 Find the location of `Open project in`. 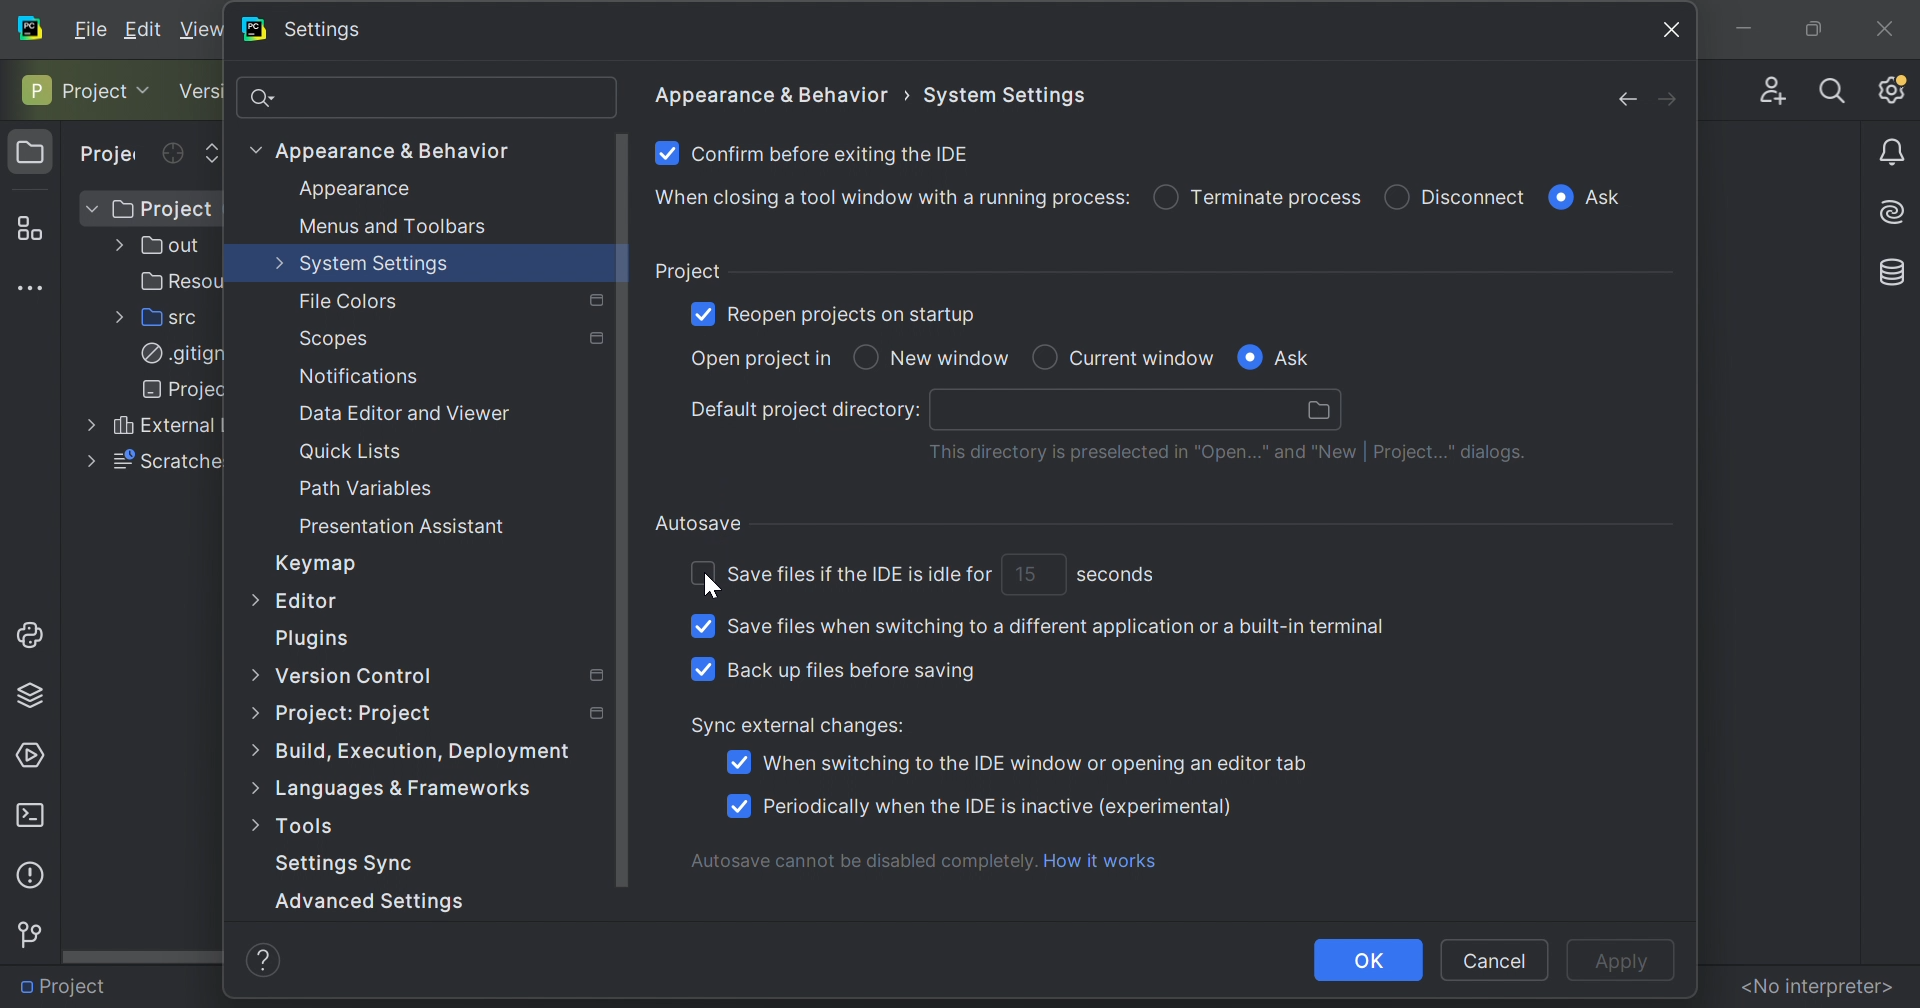

Open project in is located at coordinates (756, 359).